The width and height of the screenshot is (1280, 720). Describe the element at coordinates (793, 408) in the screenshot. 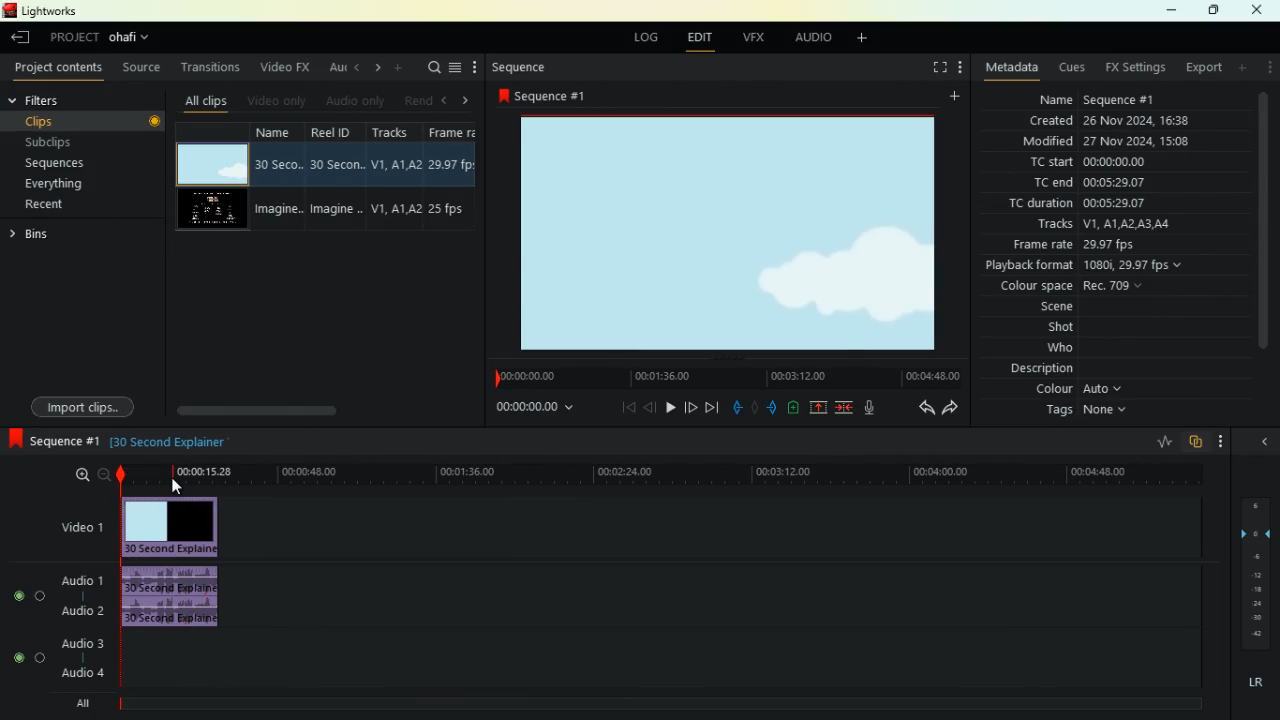

I see `battery` at that location.